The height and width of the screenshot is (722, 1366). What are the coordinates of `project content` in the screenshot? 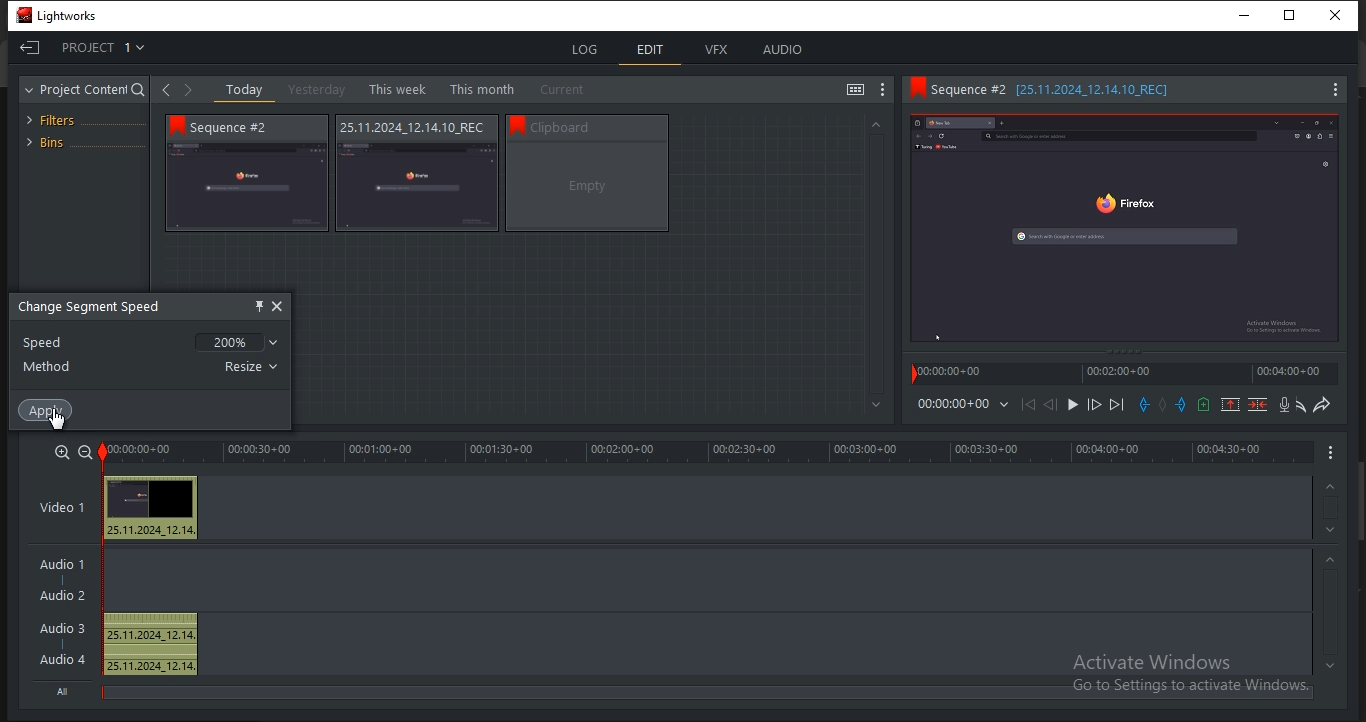 It's located at (83, 89).